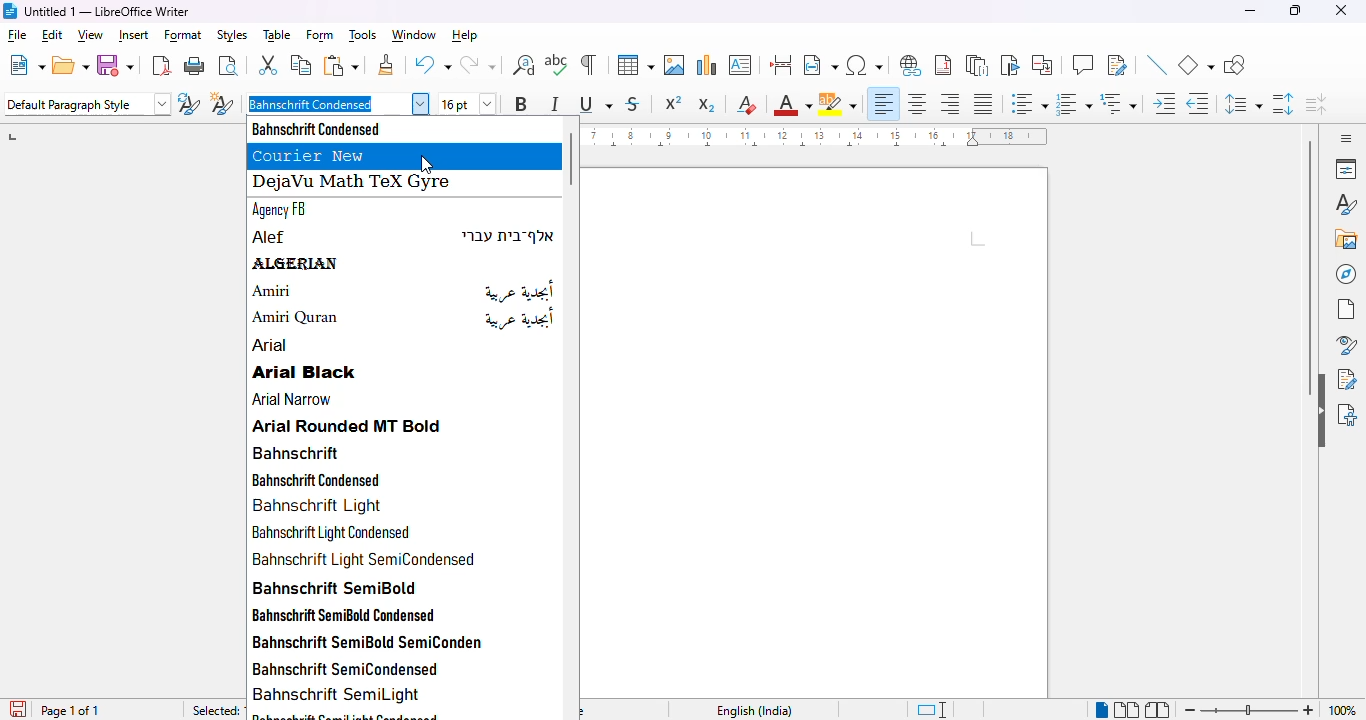  I want to click on bahnschrift semicondensed, so click(347, 669).